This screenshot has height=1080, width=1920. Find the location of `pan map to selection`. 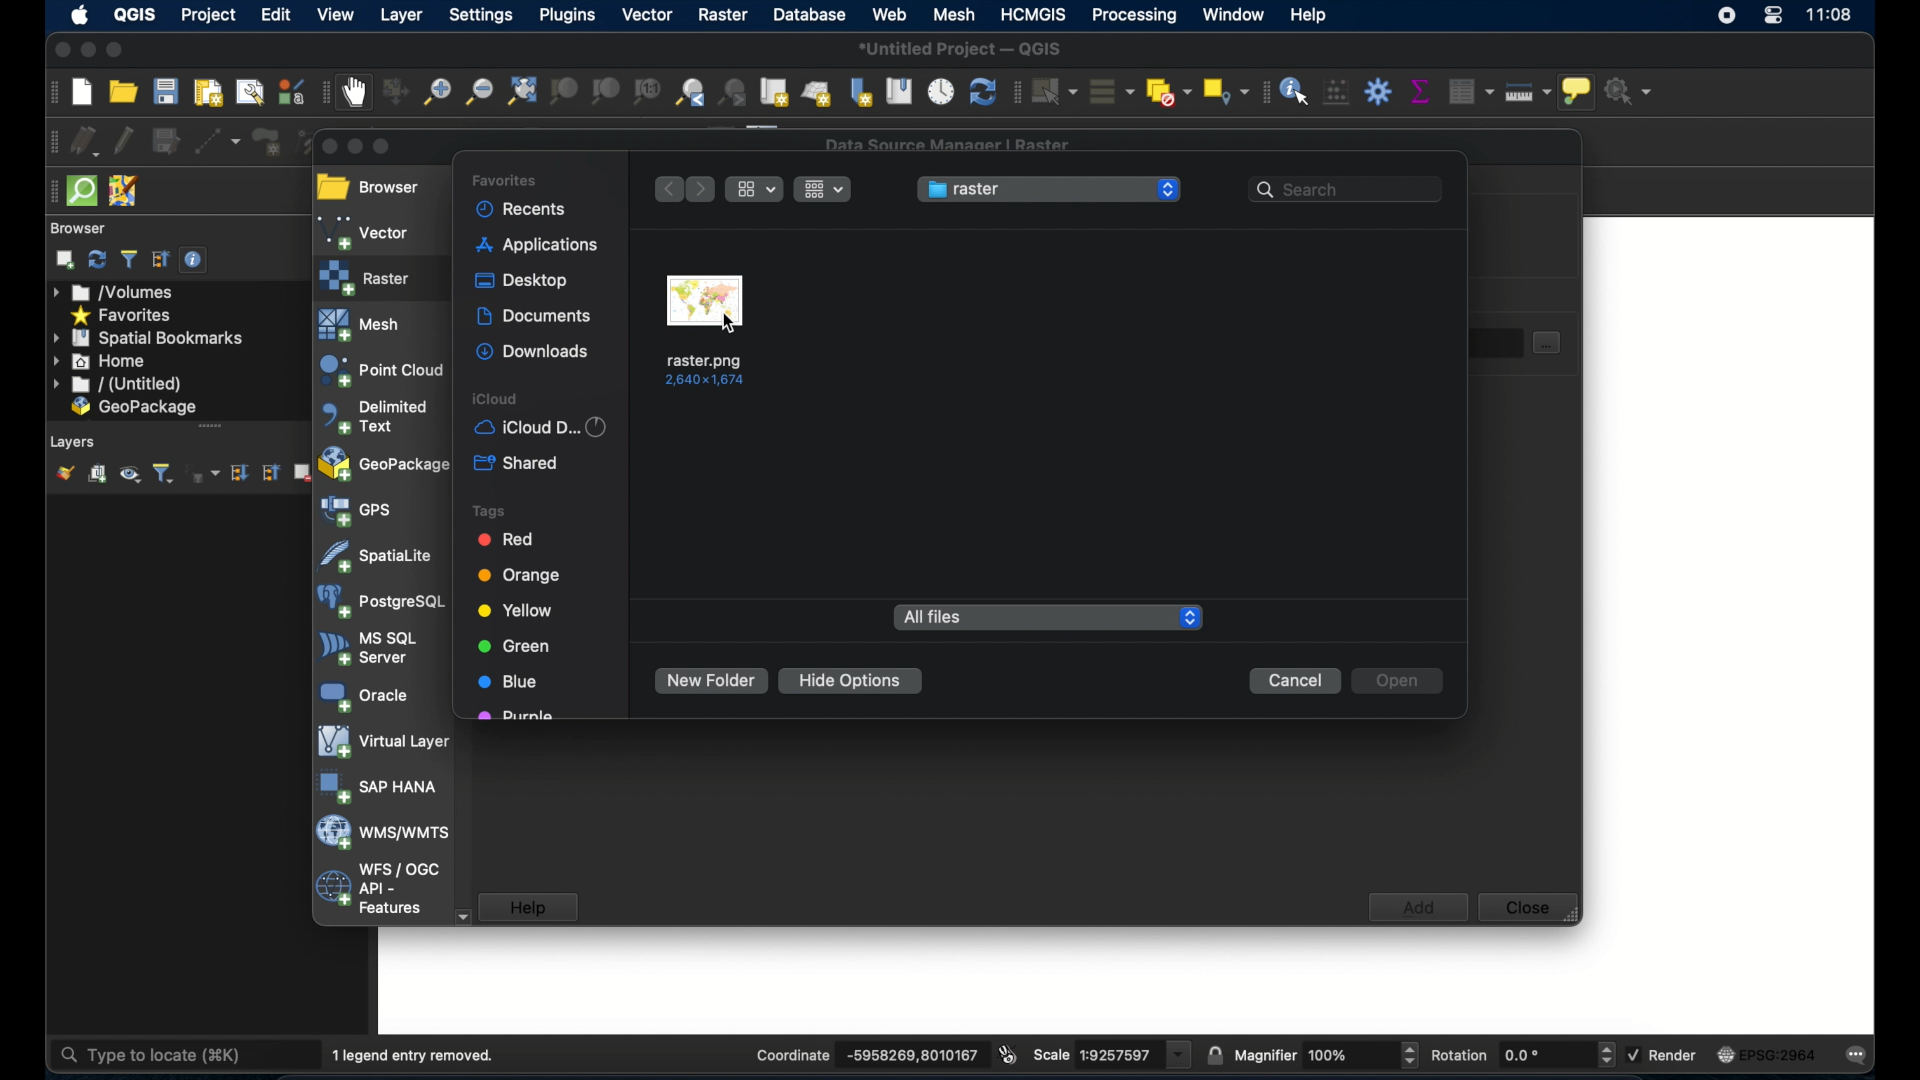

pan map to selection is located at coordinates (398, 92).